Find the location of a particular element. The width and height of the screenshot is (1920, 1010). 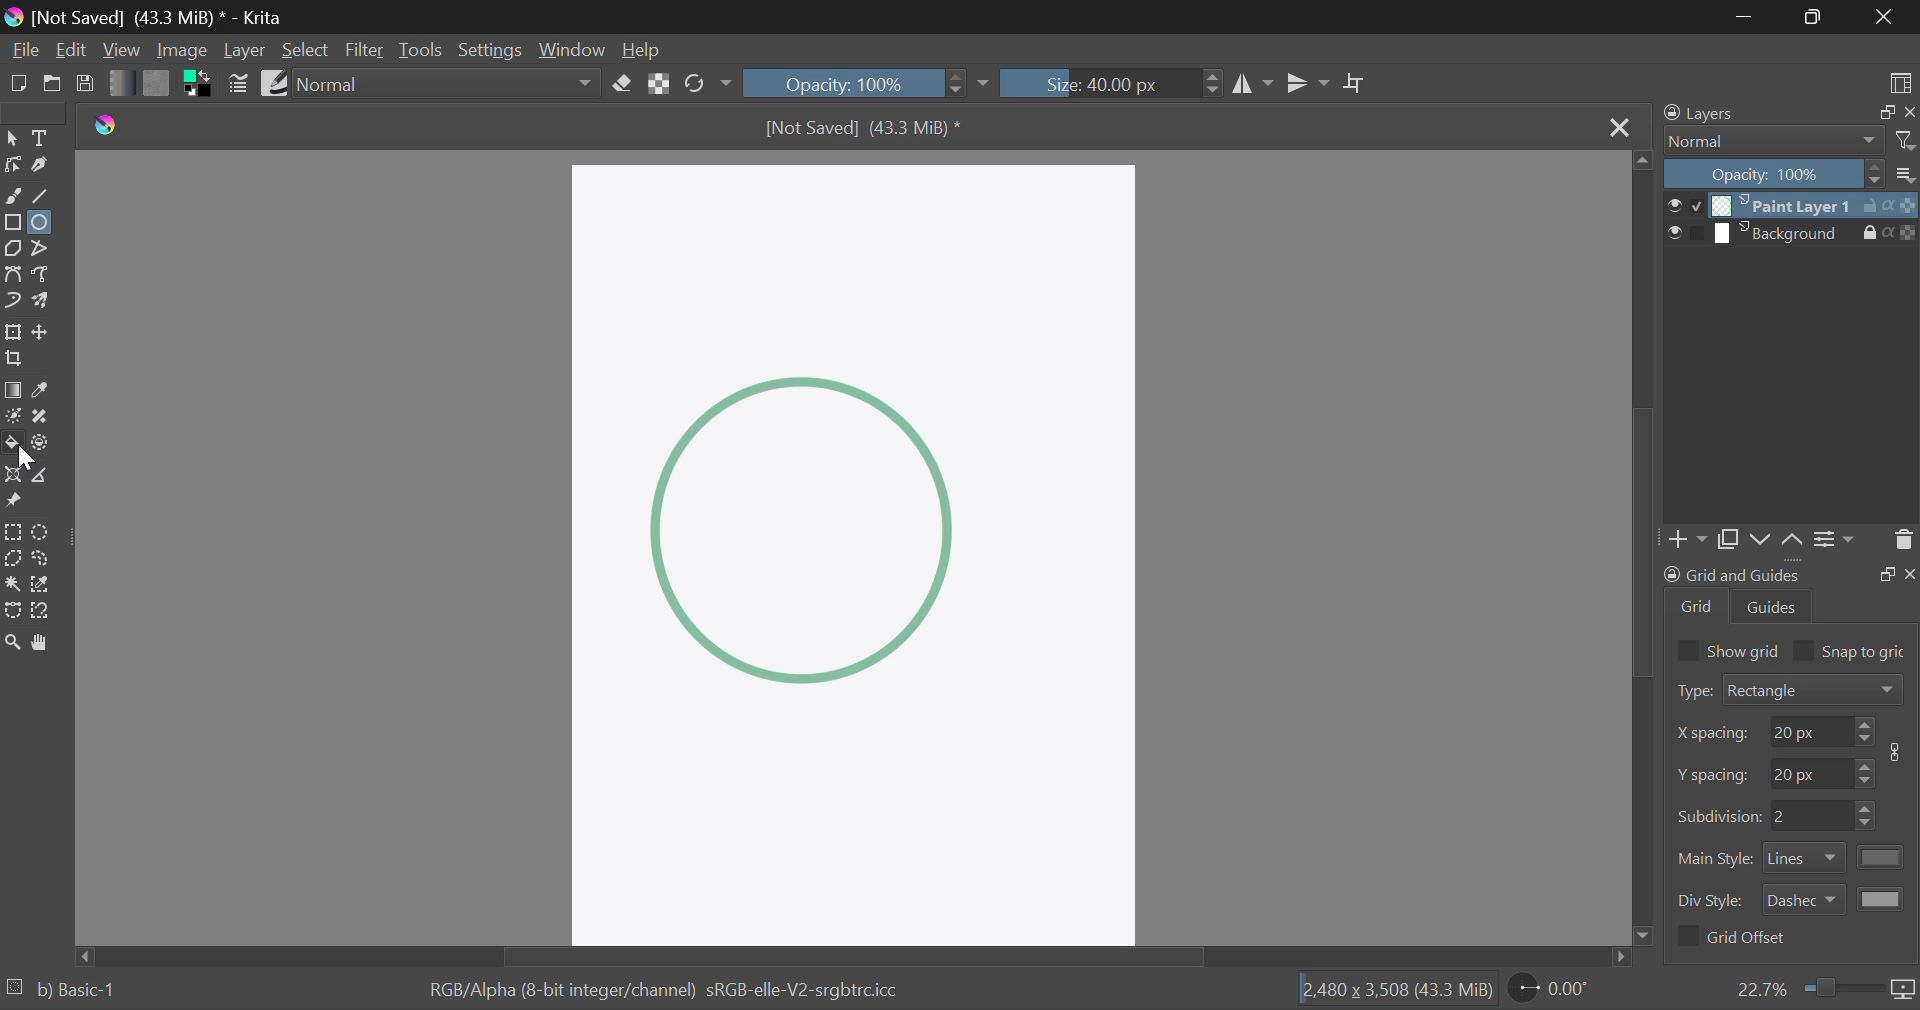

Continuous Selection is located at coordinates (12, 587).